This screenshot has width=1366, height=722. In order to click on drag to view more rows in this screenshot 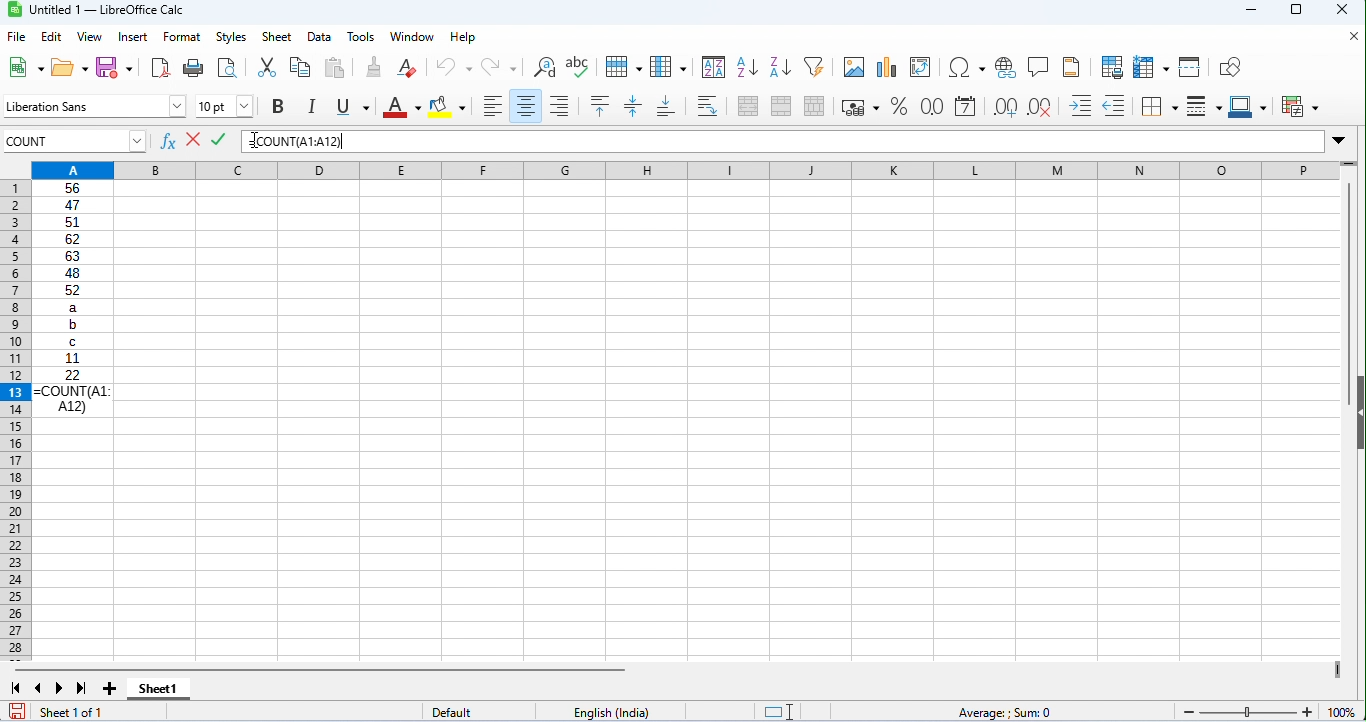, I will do `click(1348, 163)`.